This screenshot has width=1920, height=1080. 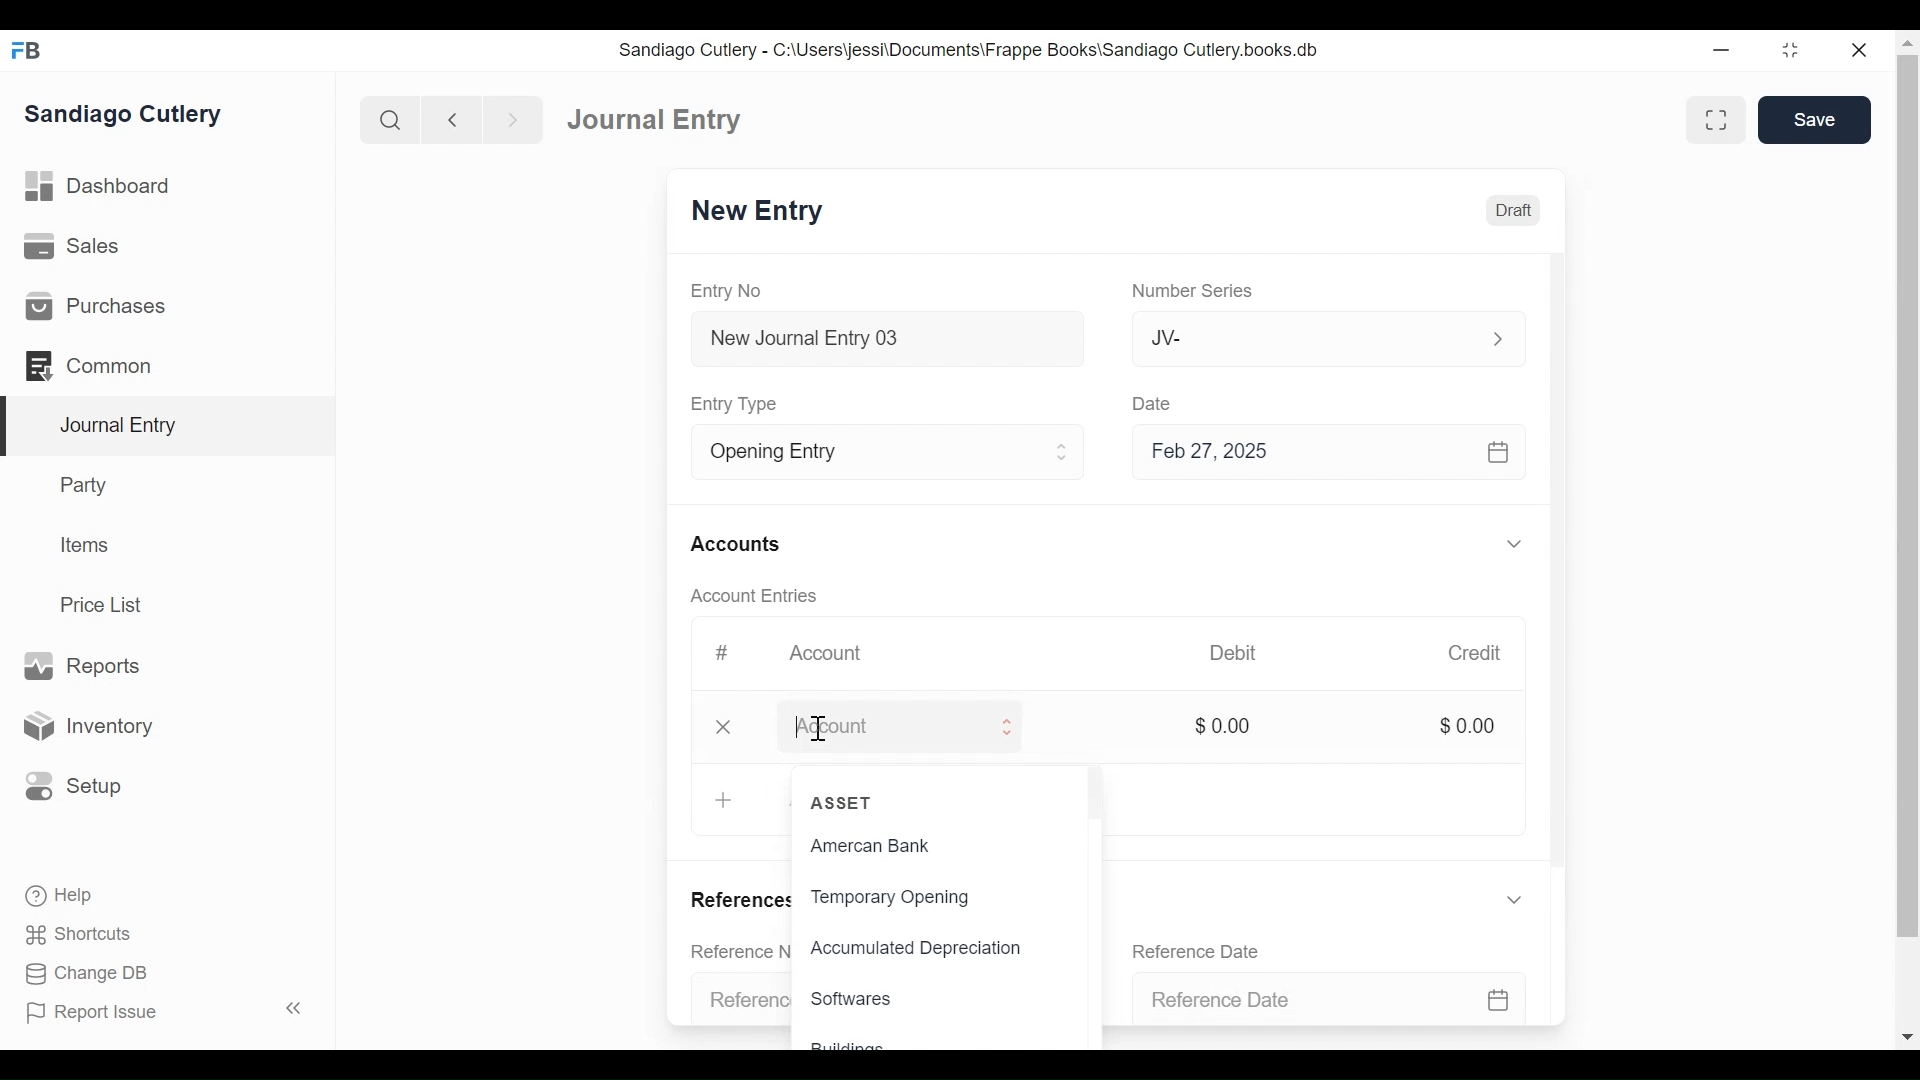 I want to click on Expand, so click(x=1513, y=899).